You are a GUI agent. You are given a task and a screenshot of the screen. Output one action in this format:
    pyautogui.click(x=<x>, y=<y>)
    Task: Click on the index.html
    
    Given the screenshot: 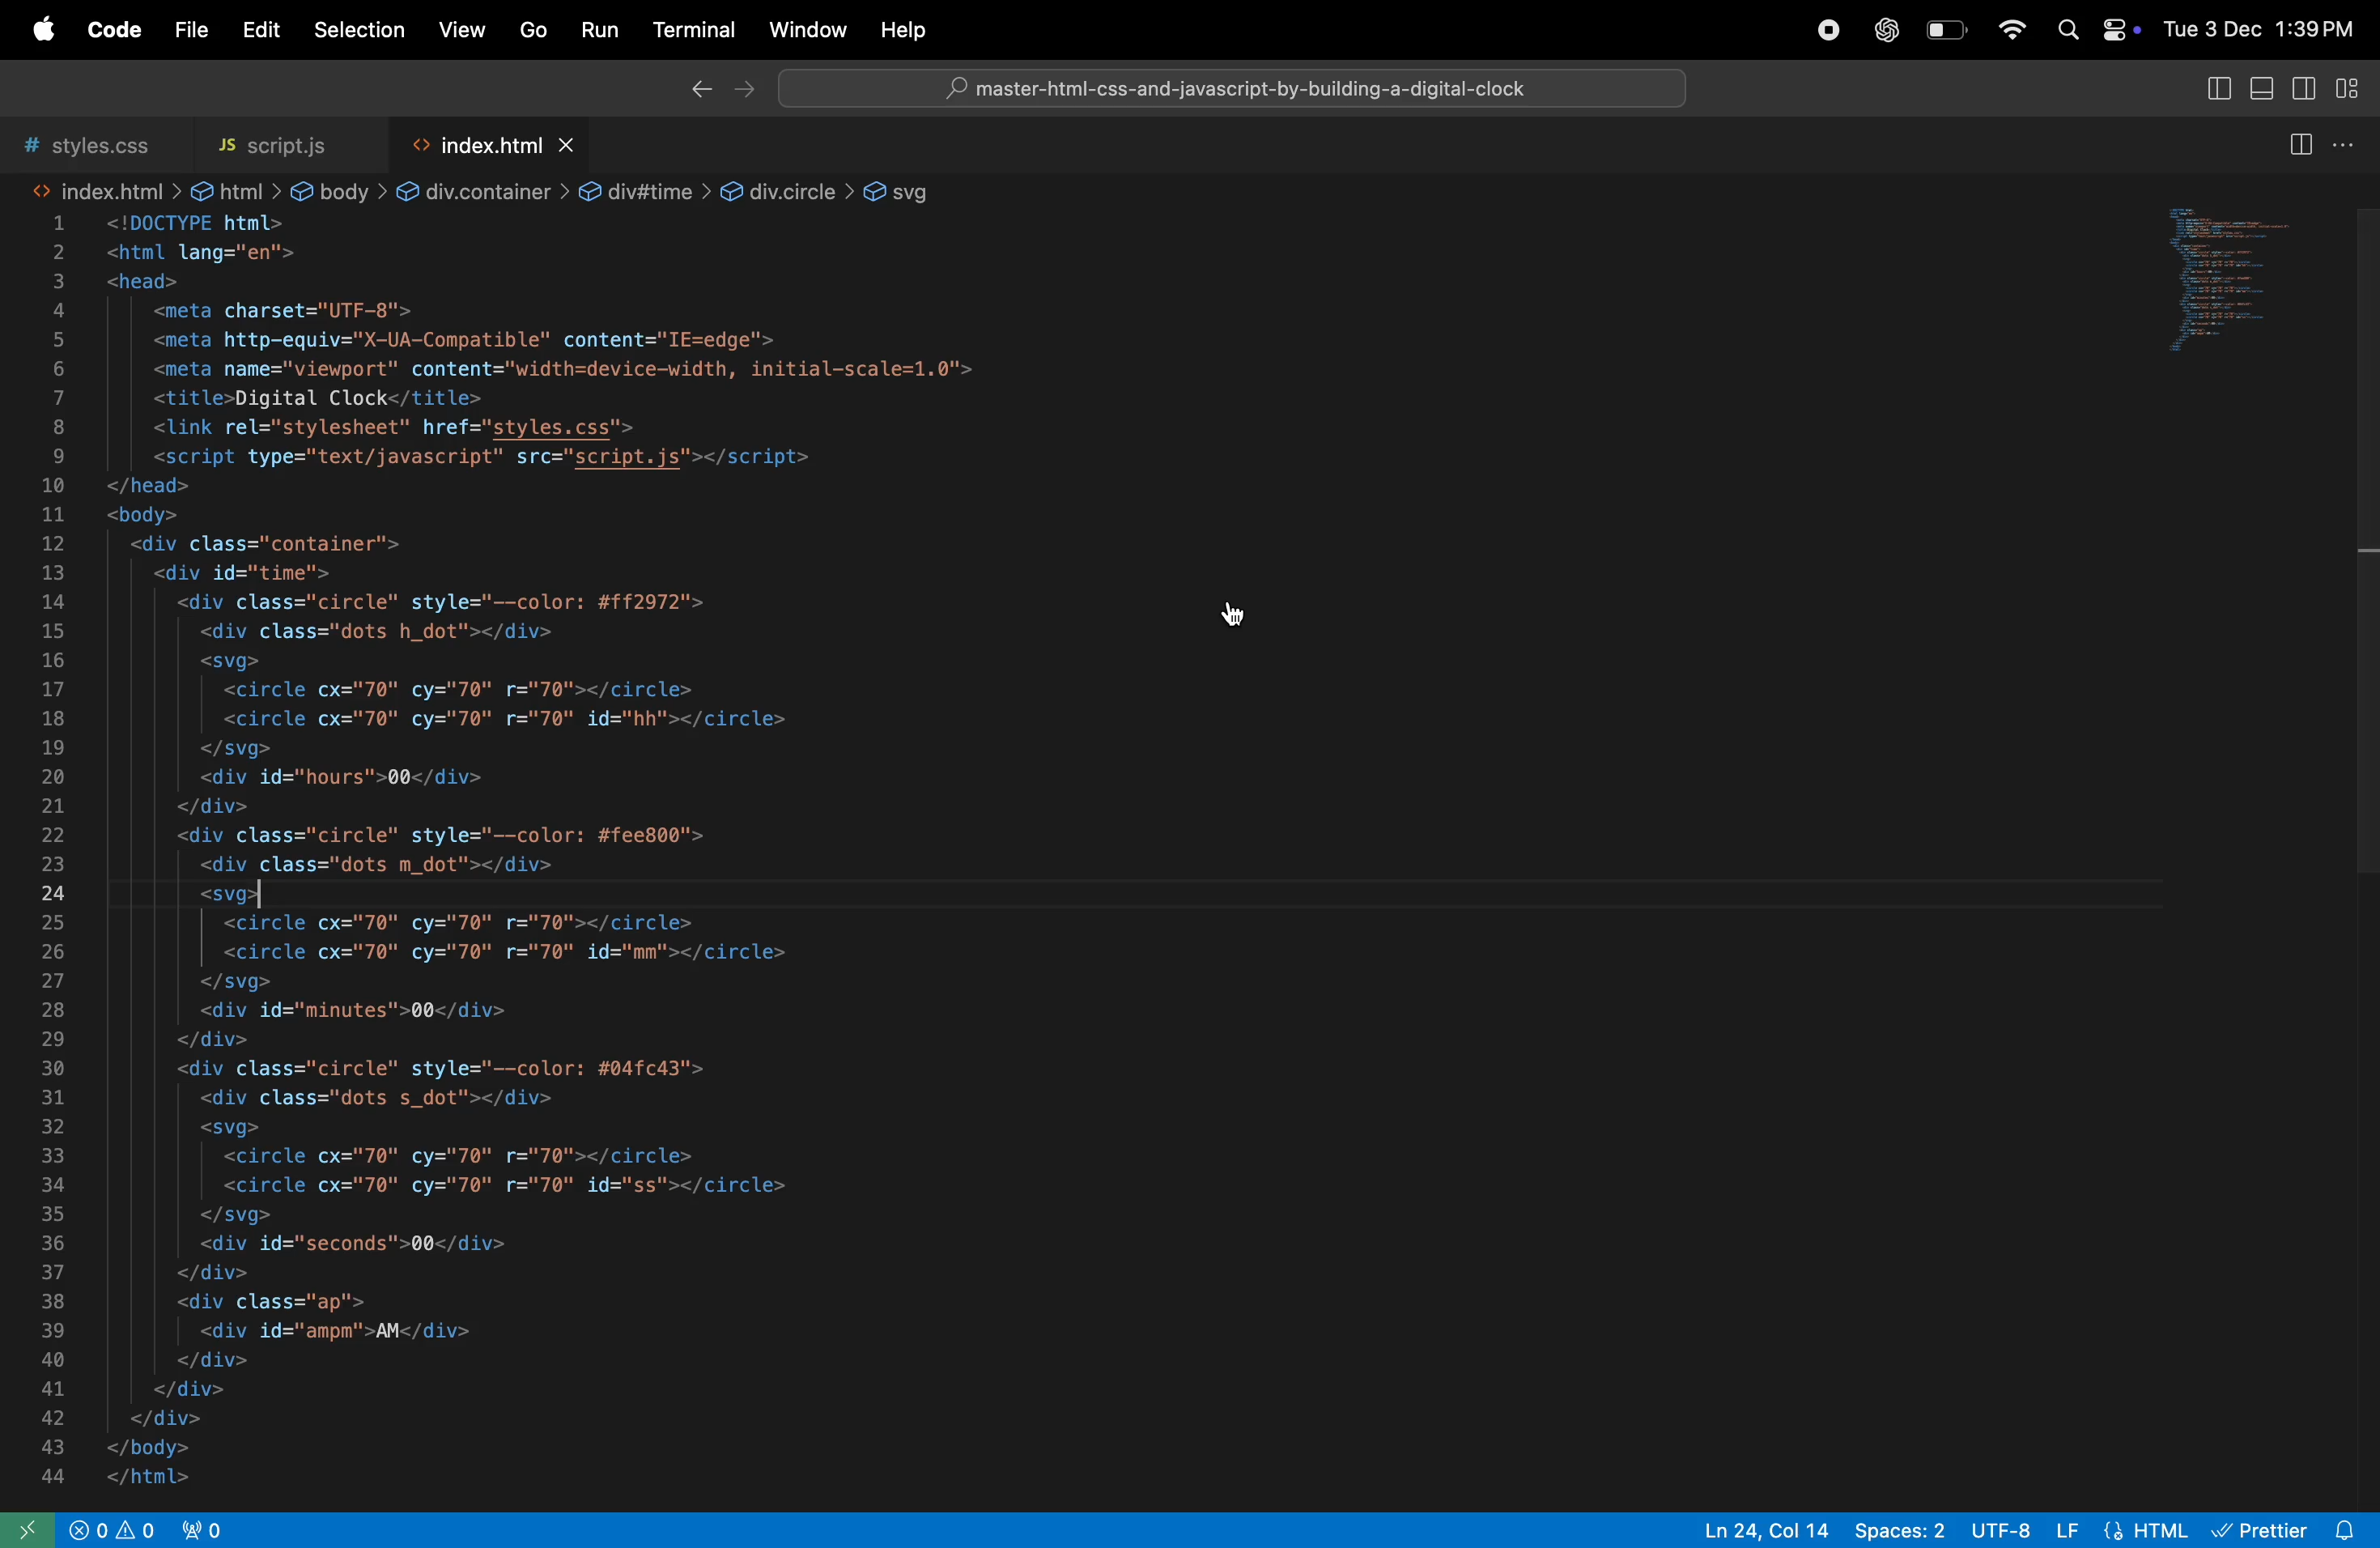 What is the action you would take?
    pyautogui.click(x=106, y=189)
    